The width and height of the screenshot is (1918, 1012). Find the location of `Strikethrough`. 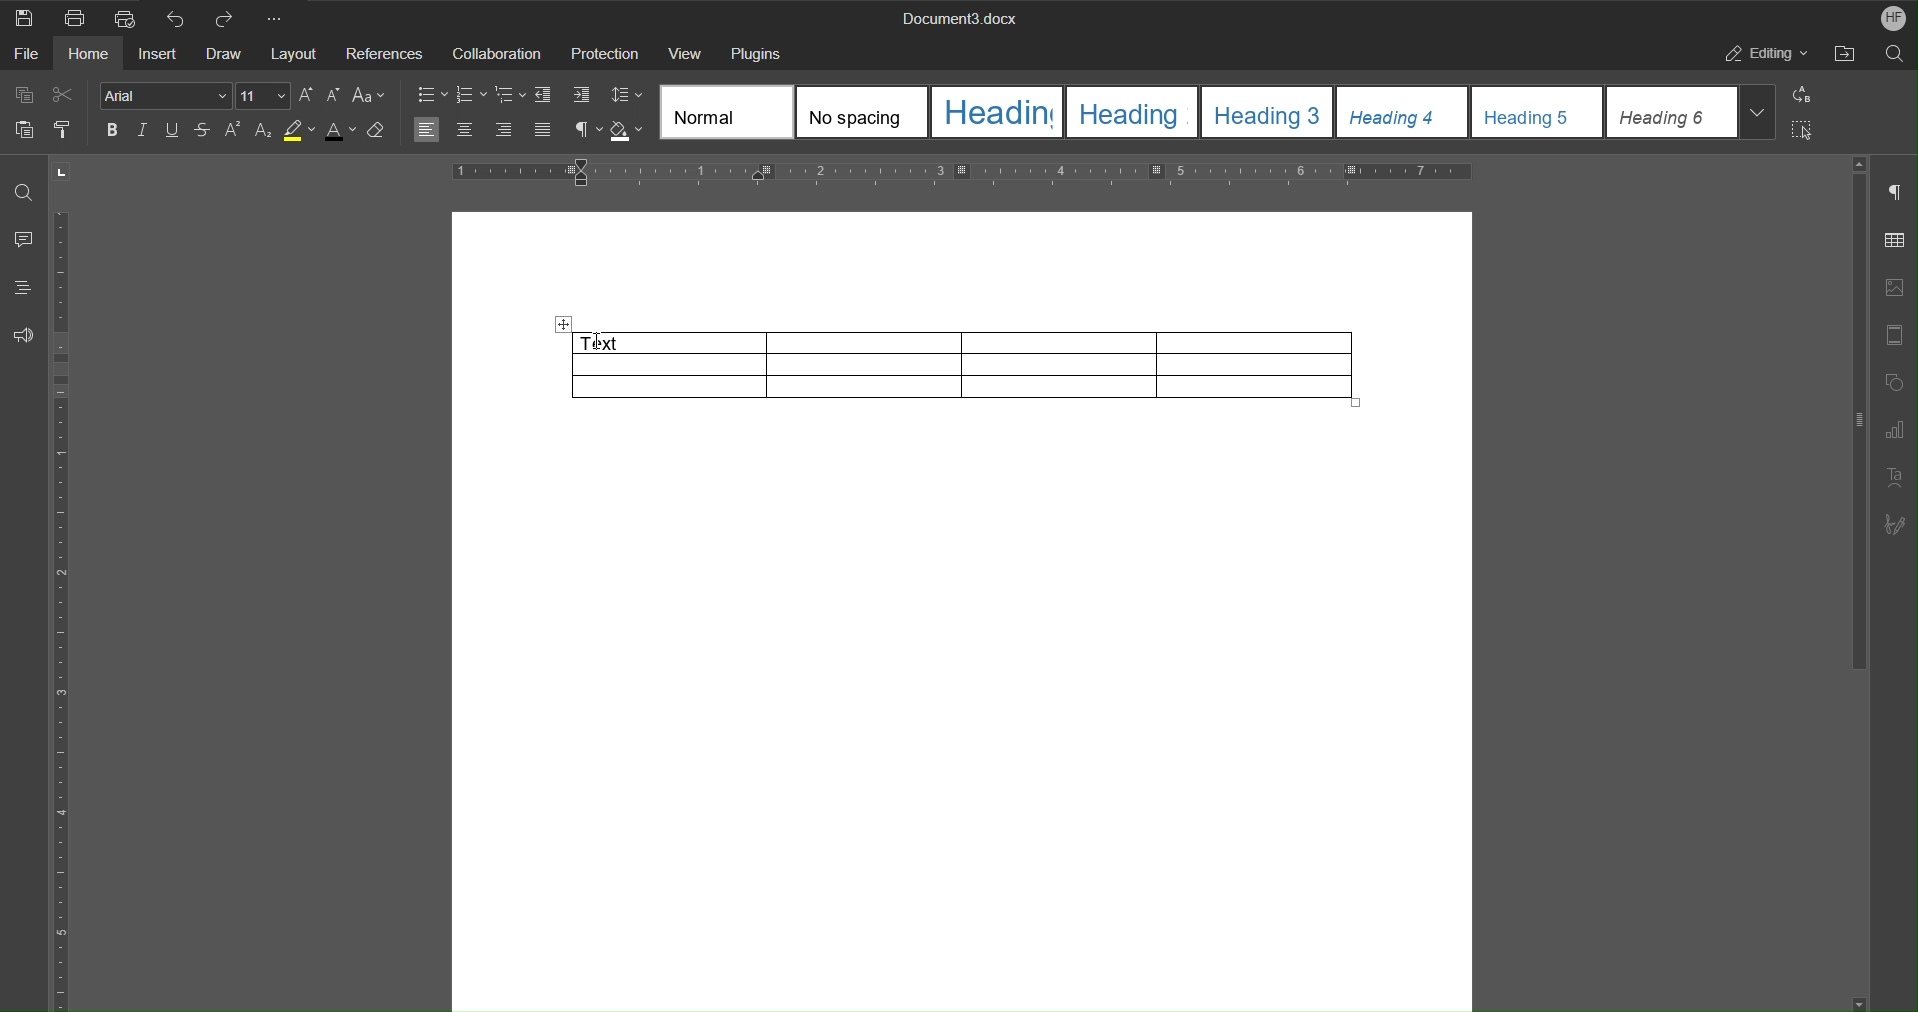

Strikethrough is located at coordinates (201, 130).